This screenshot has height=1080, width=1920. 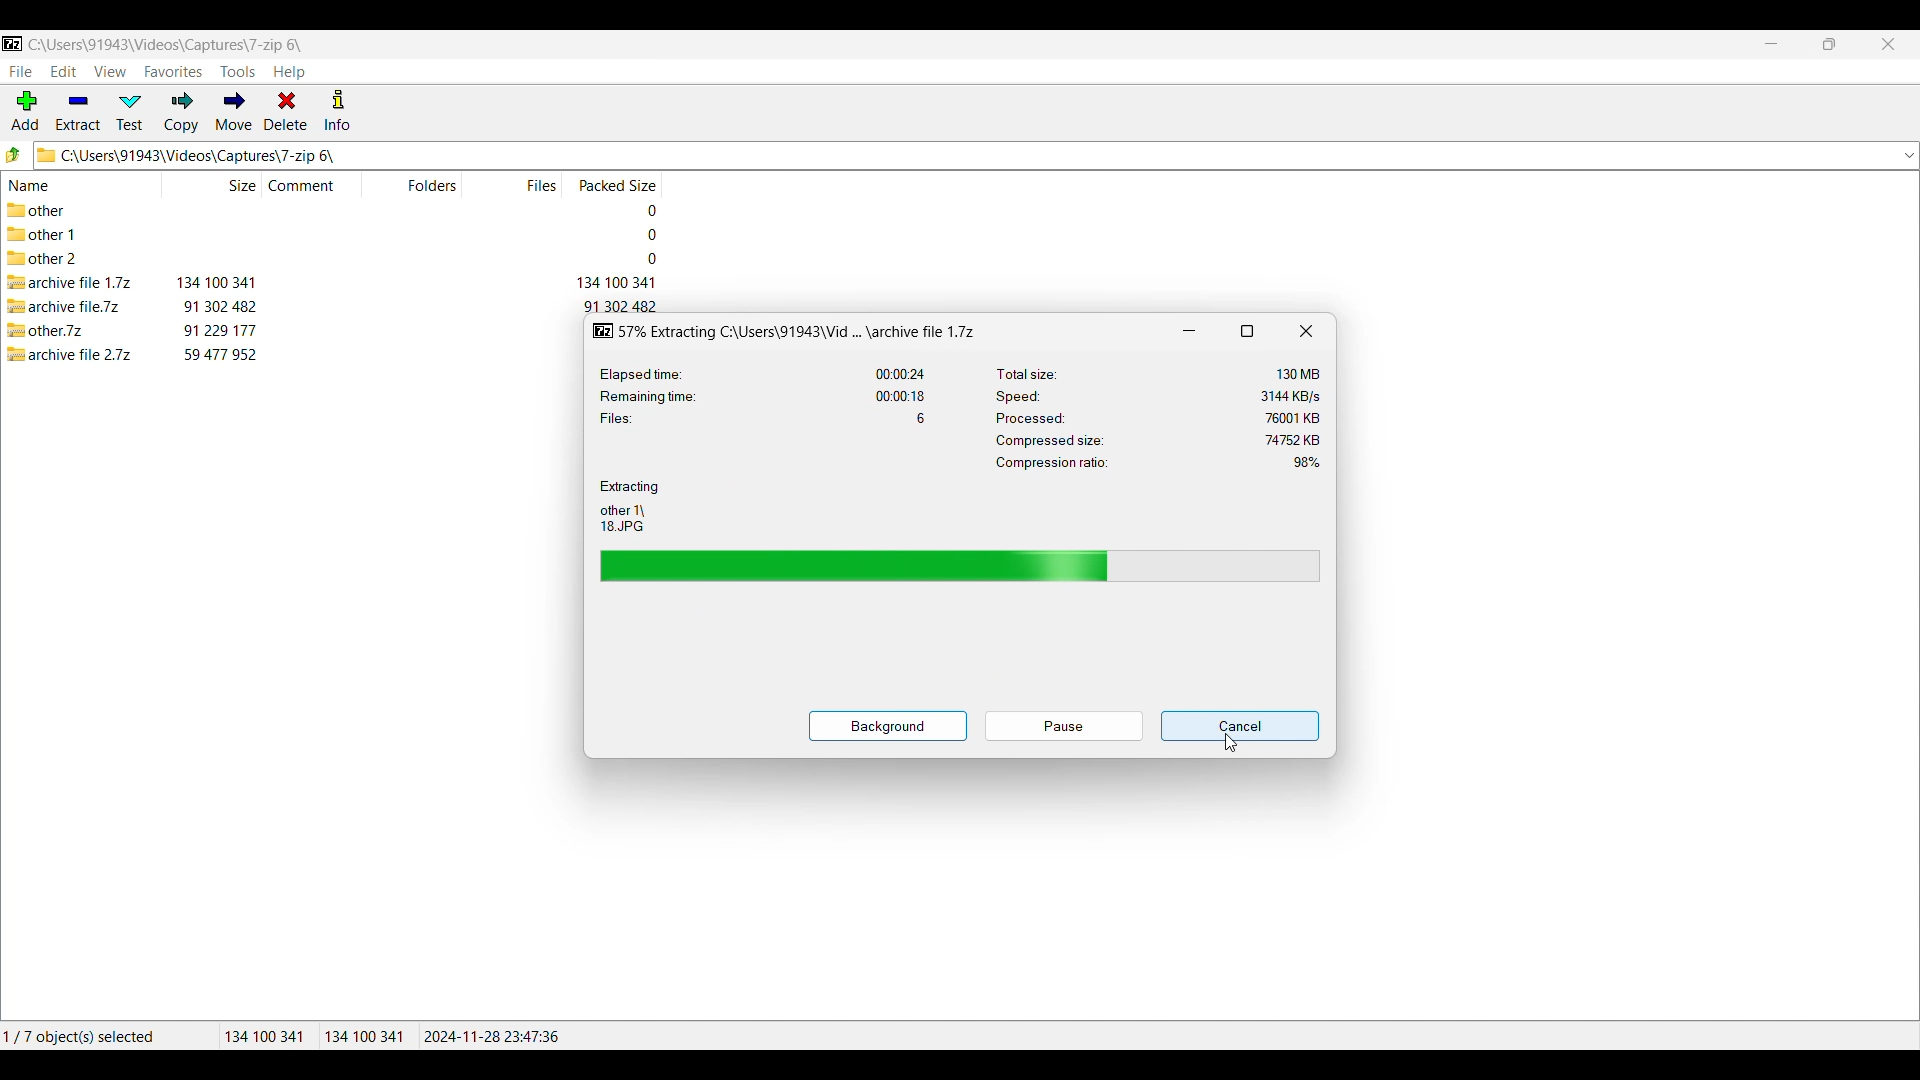 I want to click on packed size, so click(x=620, y=306).